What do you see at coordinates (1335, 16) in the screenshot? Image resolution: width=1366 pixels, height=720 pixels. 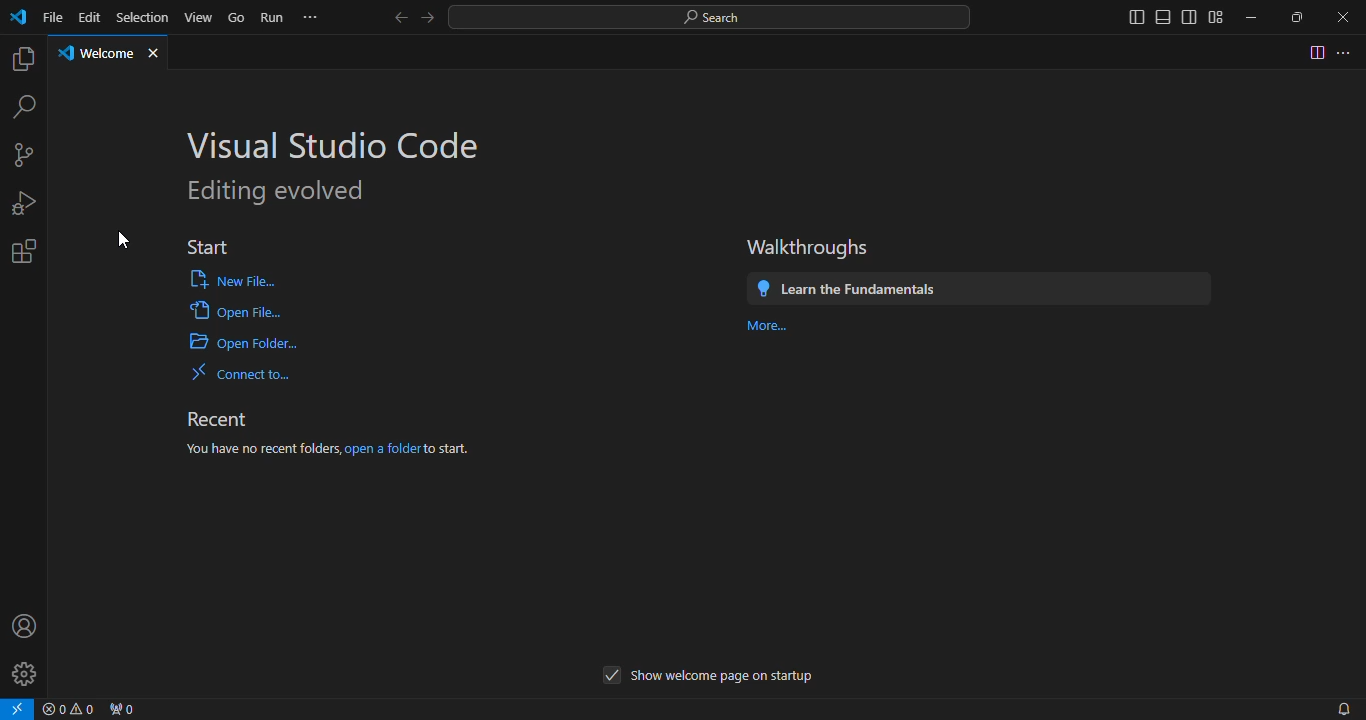 I see `close` at bounding box center [1335, 16].